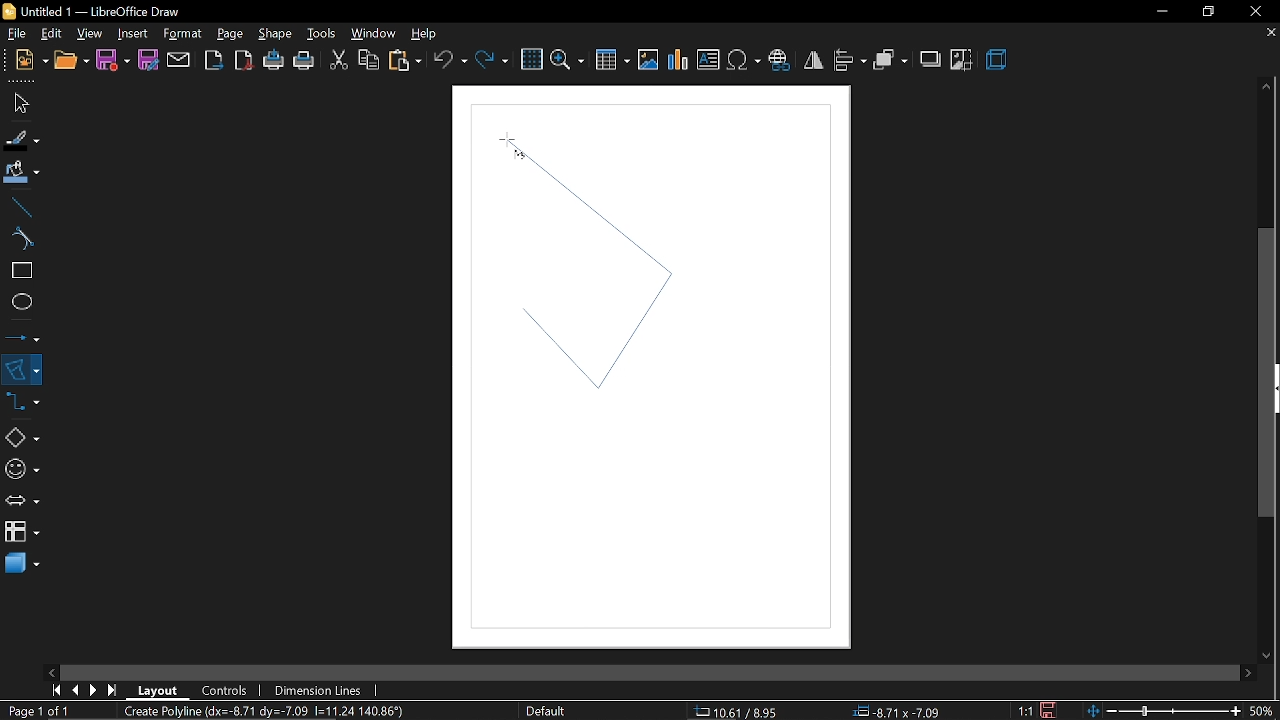 This screenshot has height=720, width=1280. I want to click on 3d shapes, so click(20, 564).